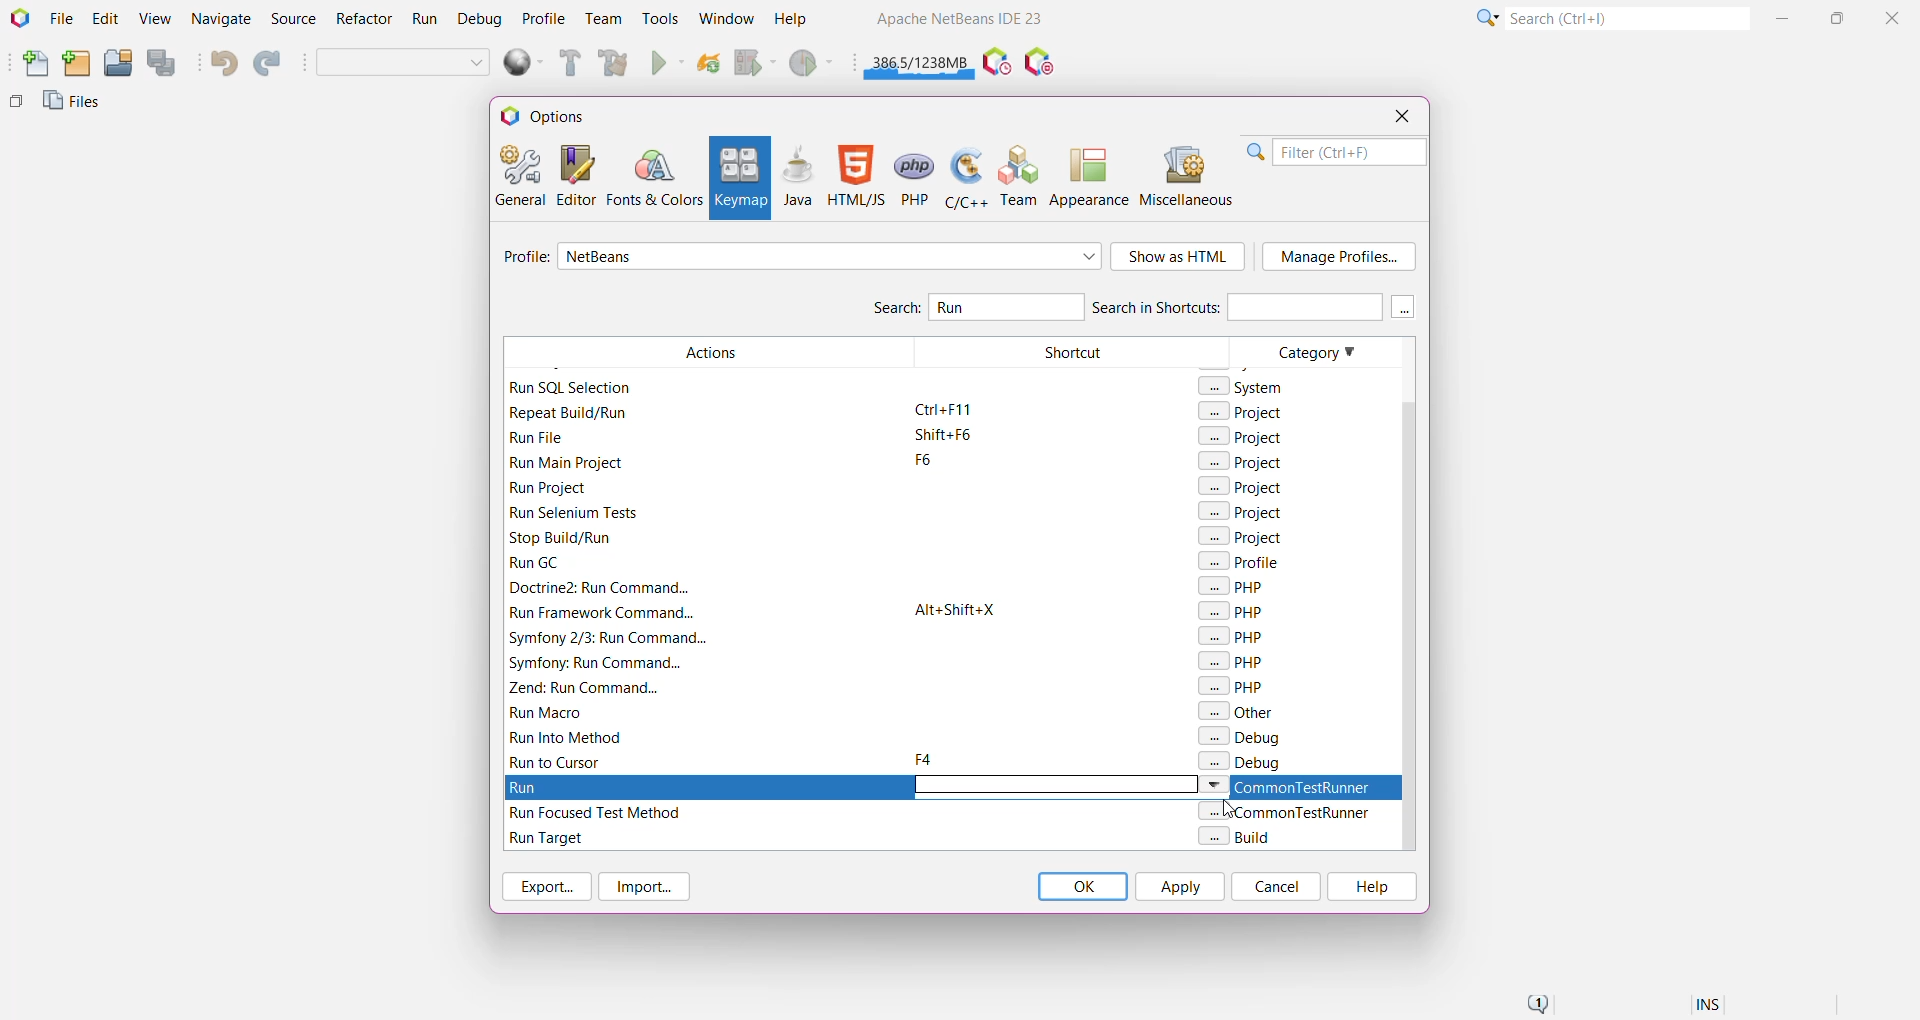 This screenshot has width=1920, height=1020. Describe the element at coordinates (1710, 1007) in the screenshot. I see `Insert Mode` at that location.